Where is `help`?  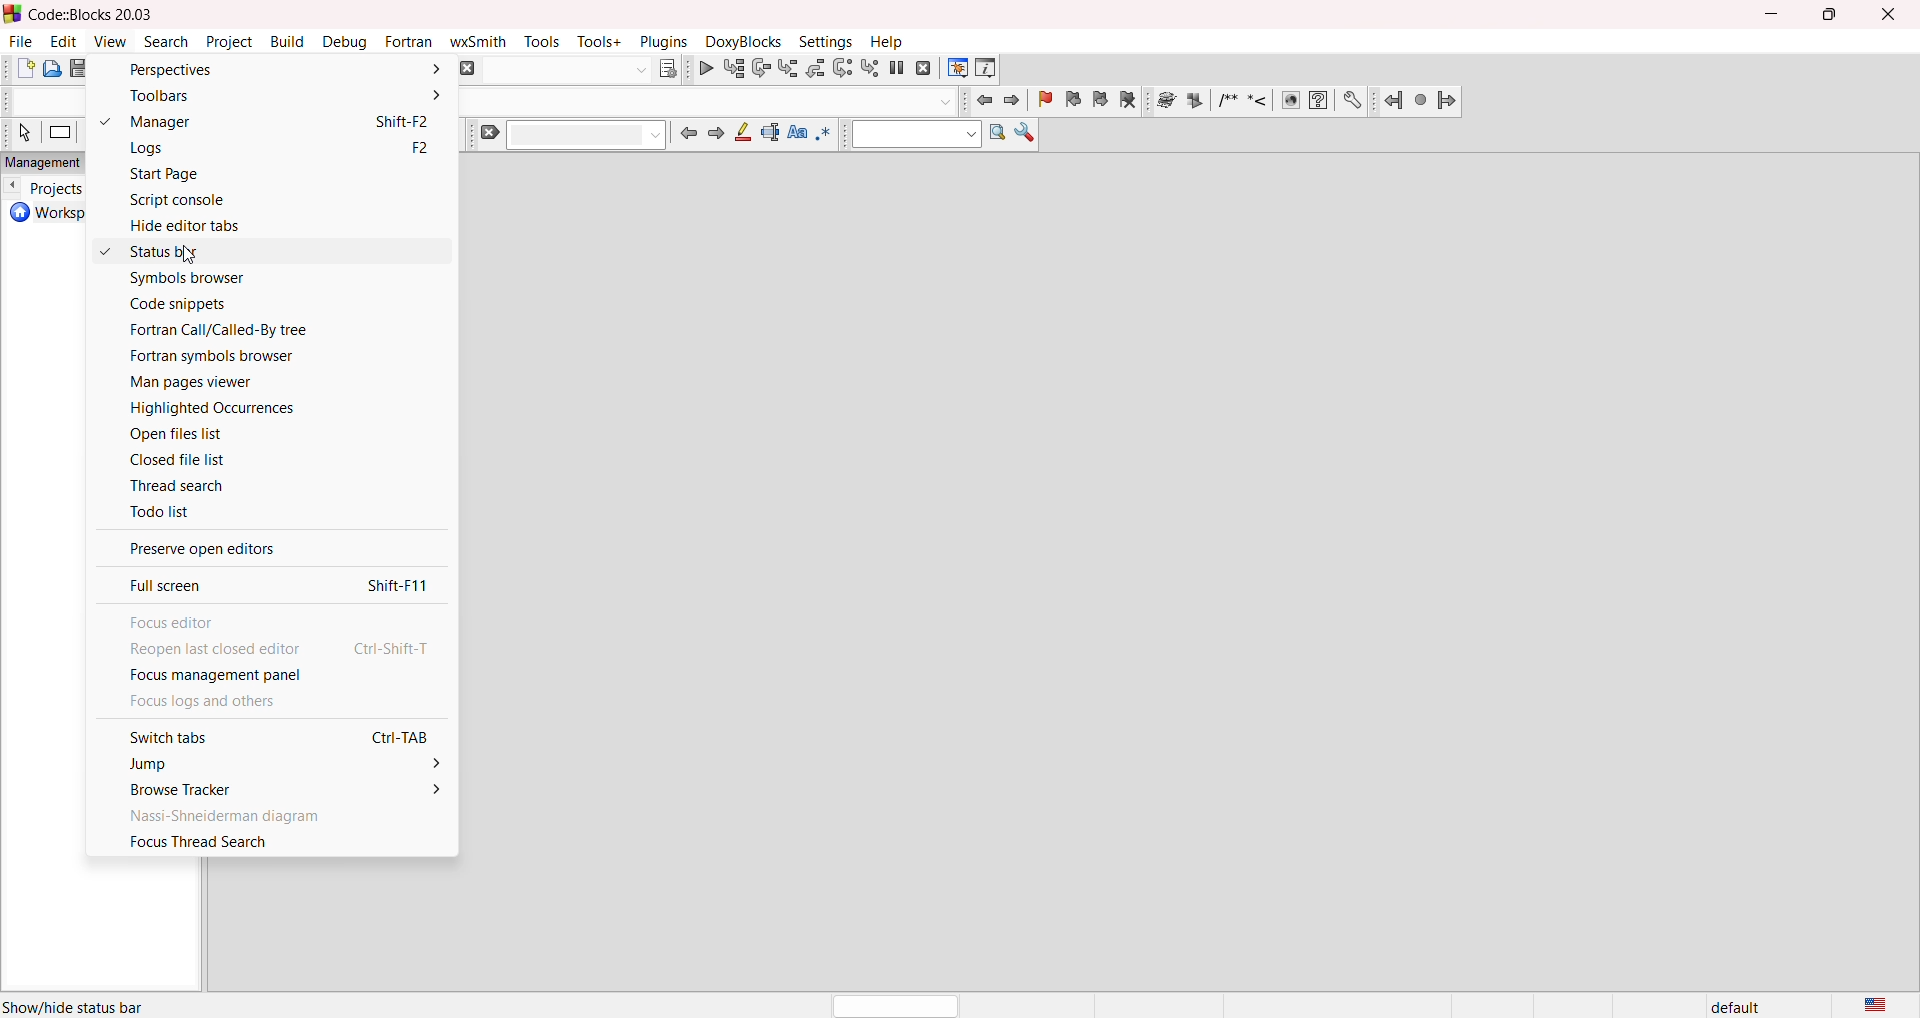 help is located at coordinates (887, 43).